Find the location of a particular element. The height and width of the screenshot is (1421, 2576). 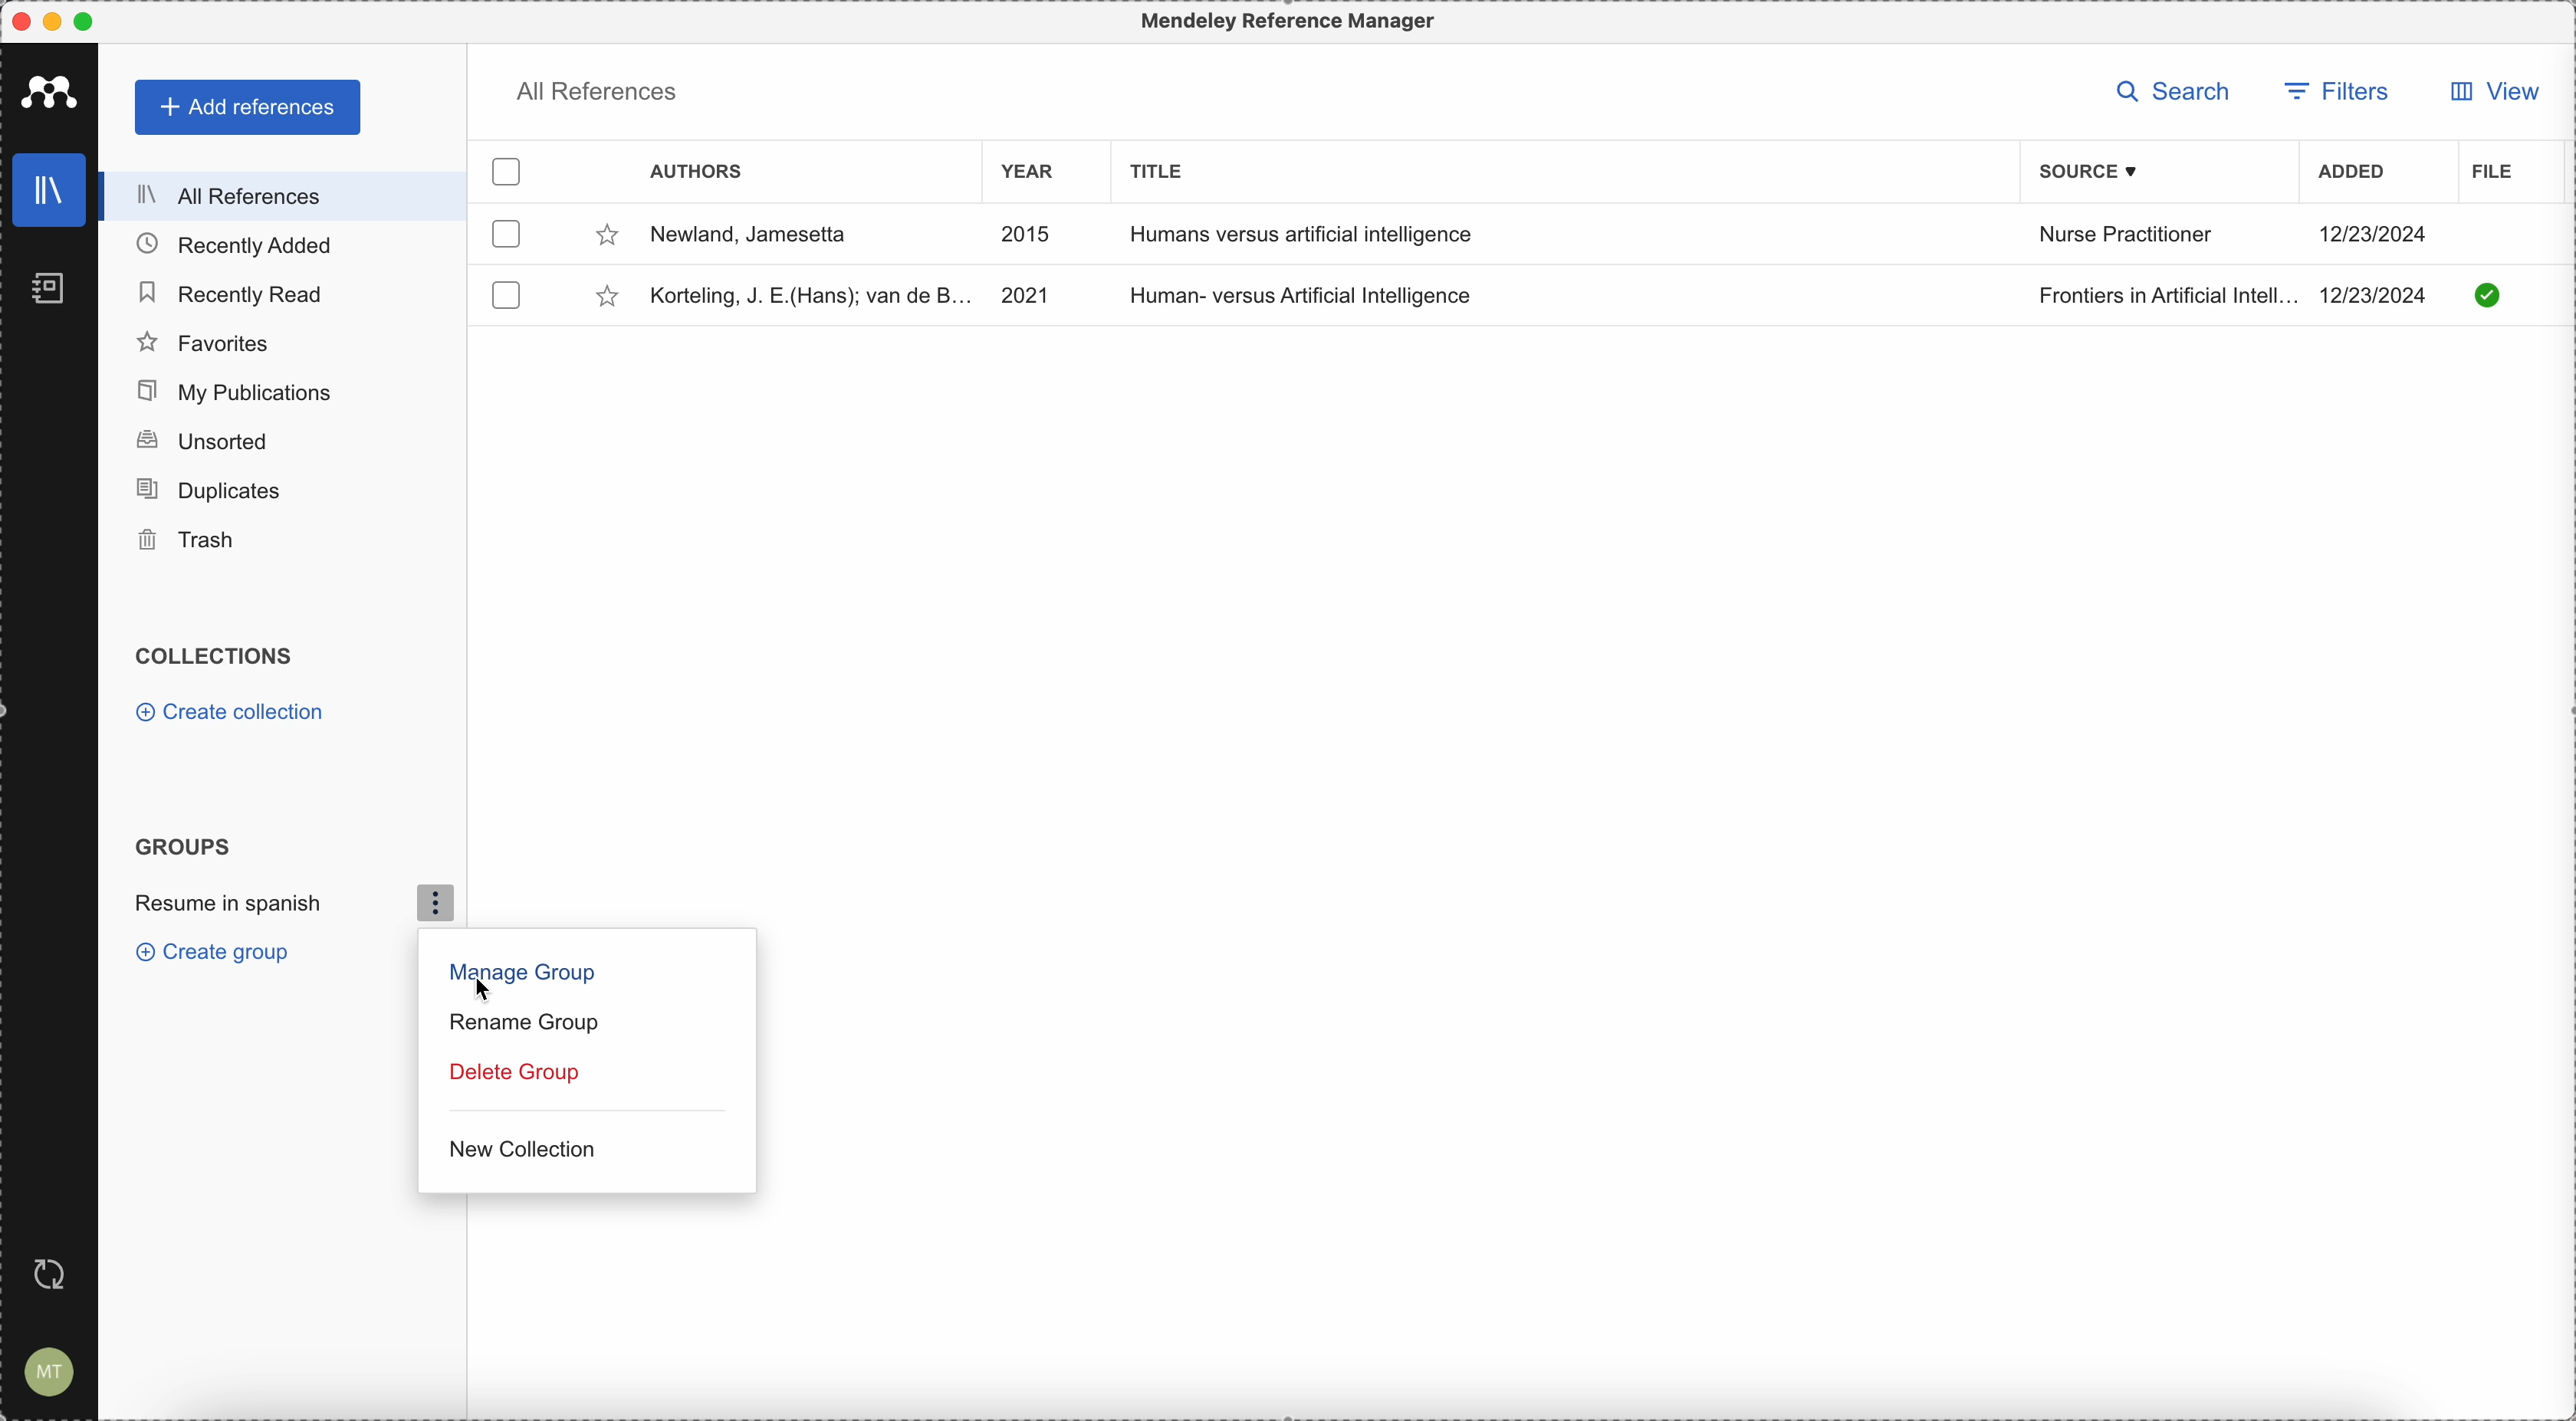

Korteling, J. E. (Hans); van de B... is located at coordinates (804, 295).